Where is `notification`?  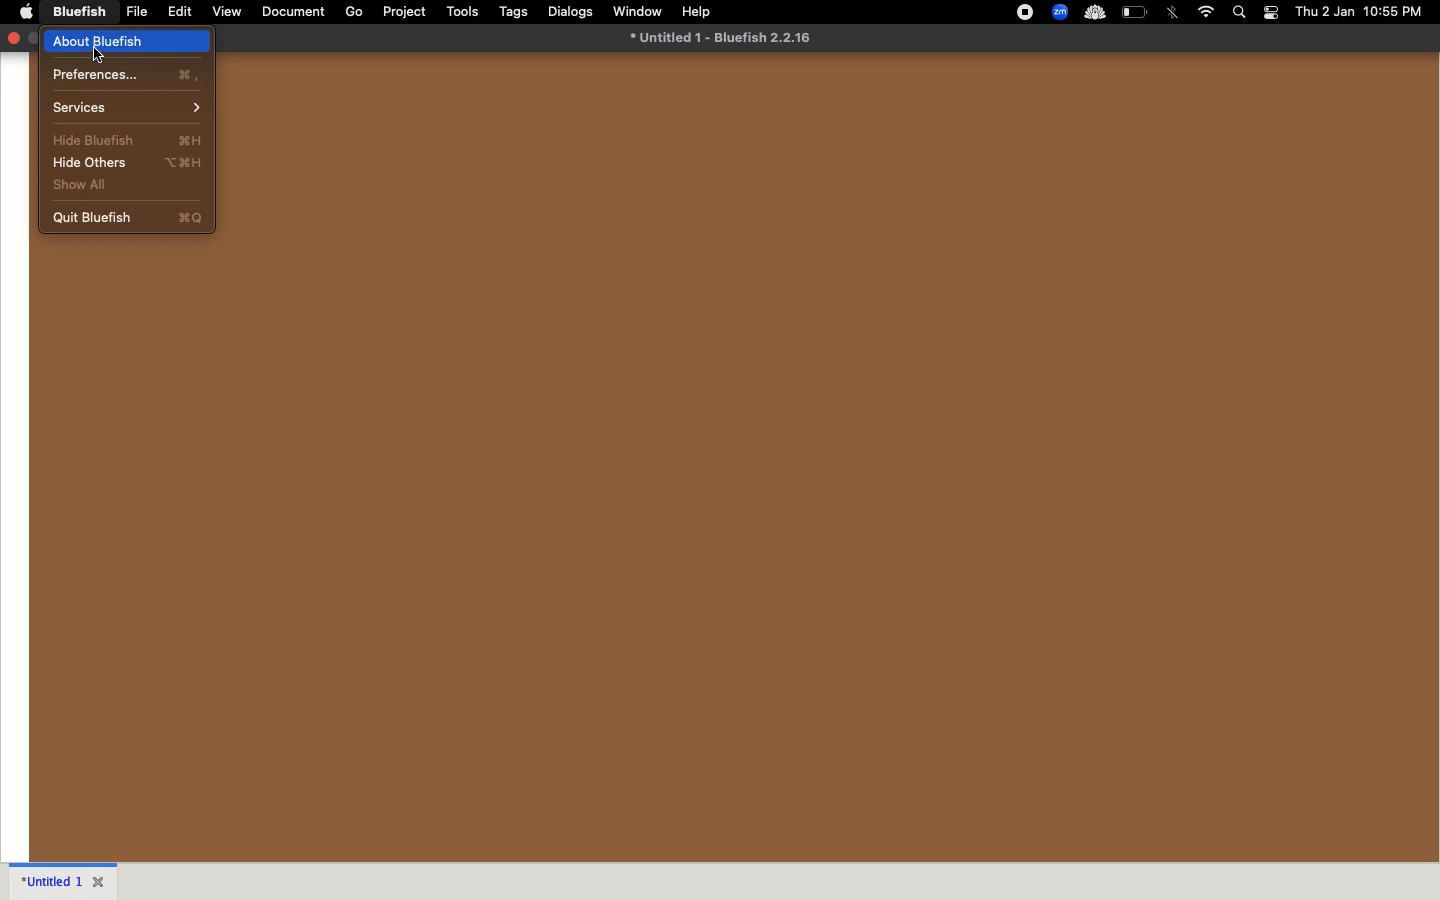
notification is located at coordinates (1272, 13).